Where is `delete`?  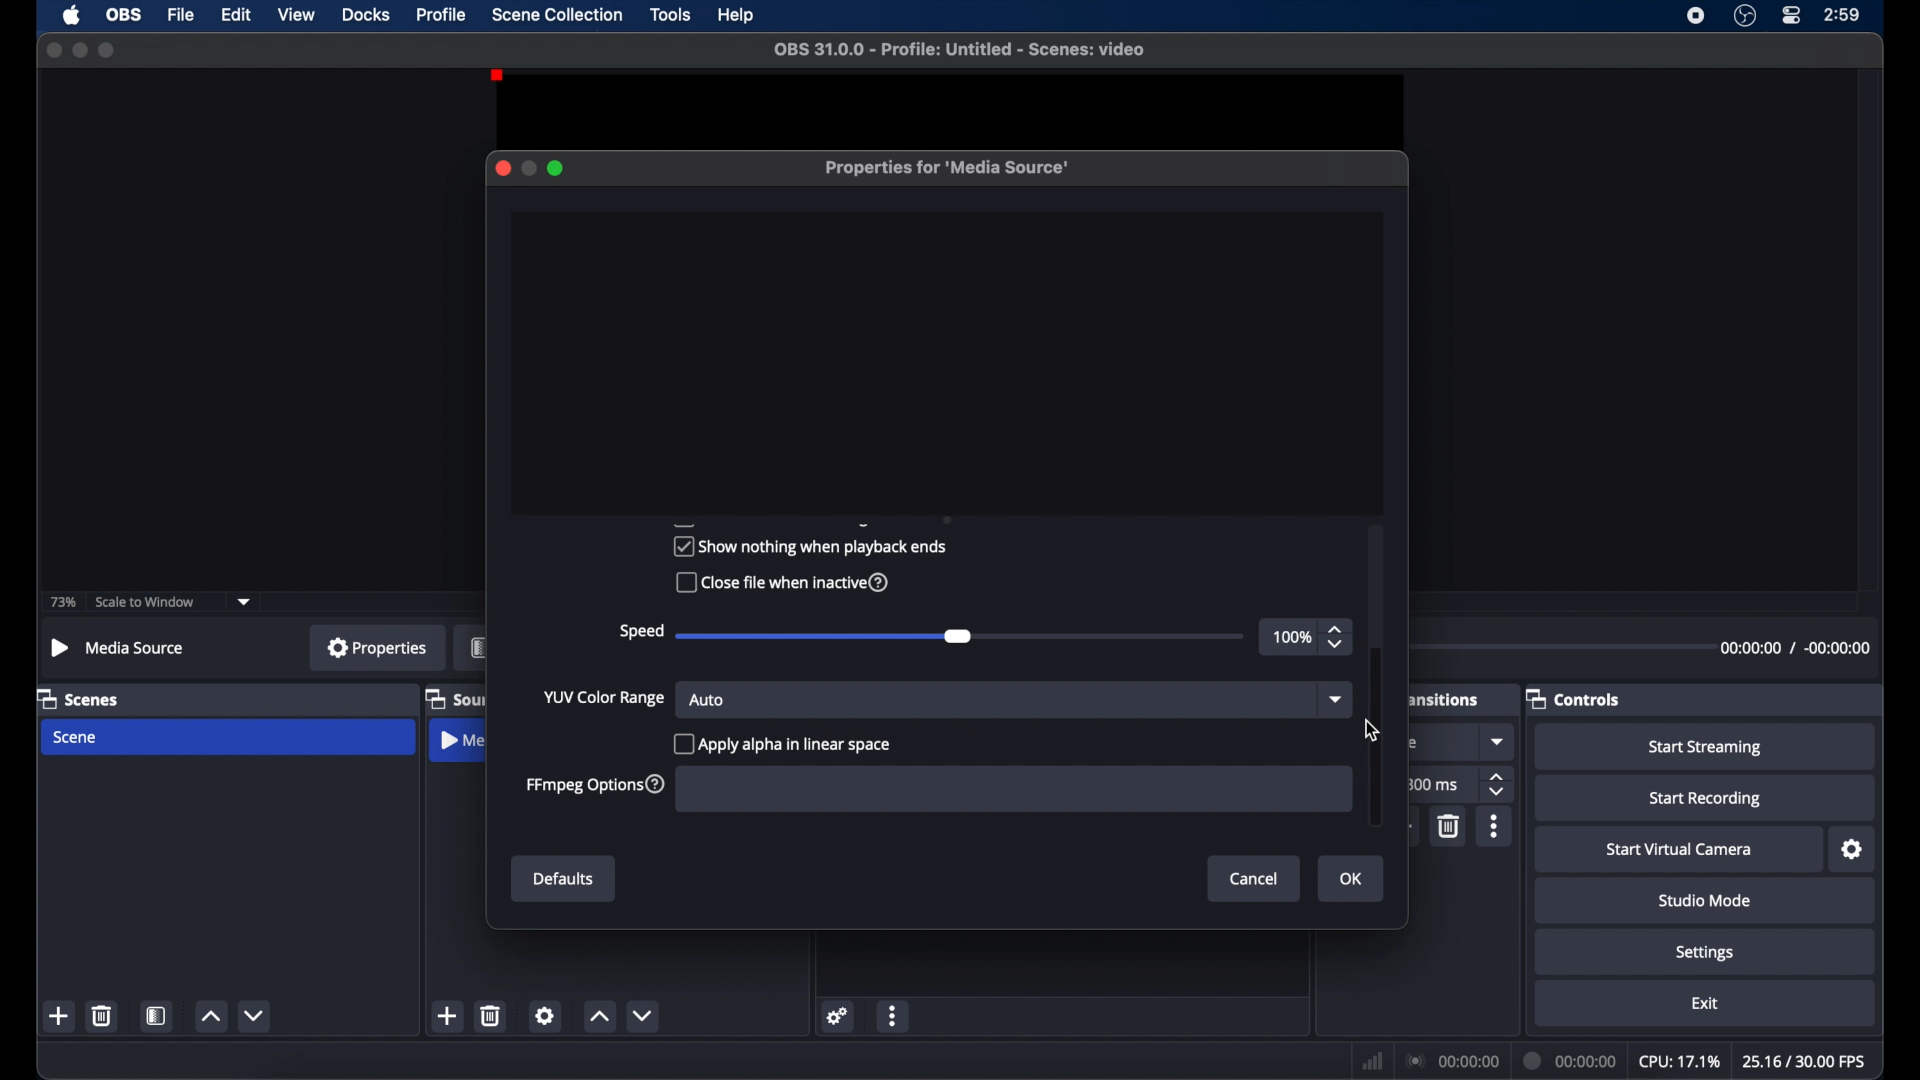 delete is located at coordinates (101, 1016).